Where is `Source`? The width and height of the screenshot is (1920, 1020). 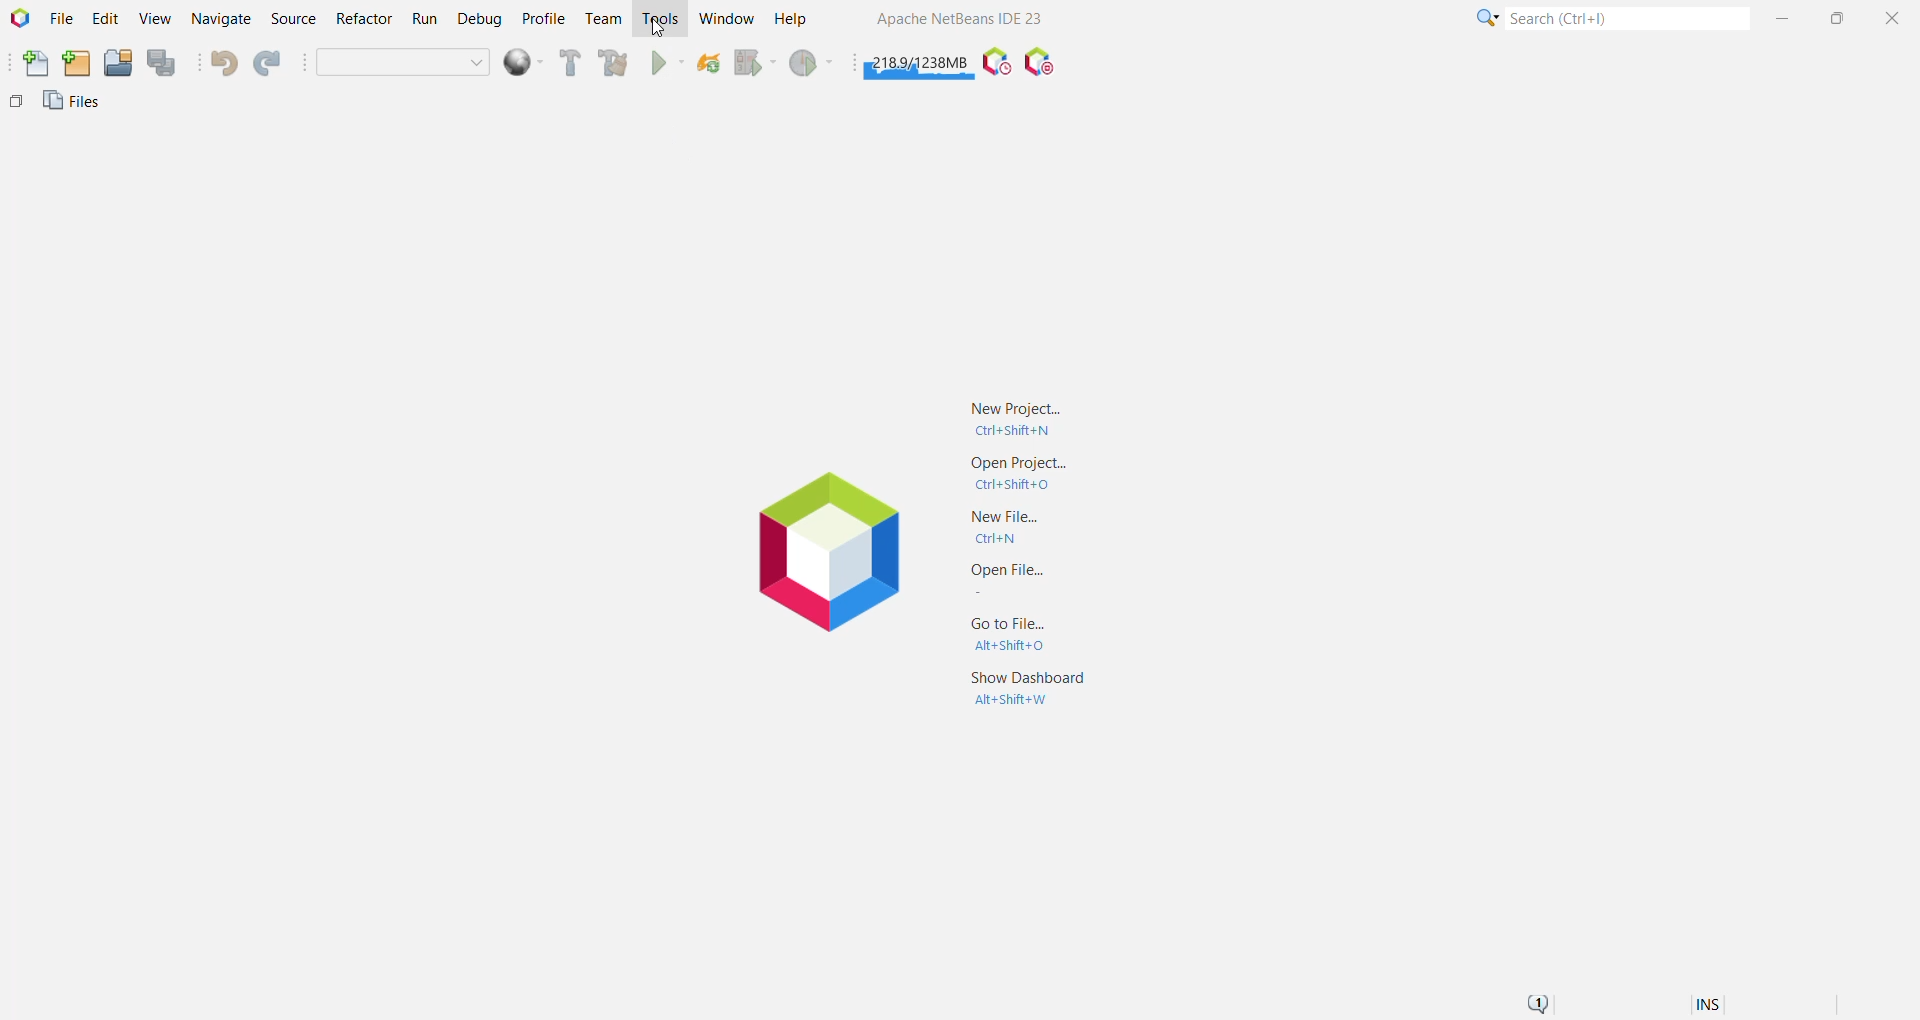 Source is located at coordinates (296, 19).